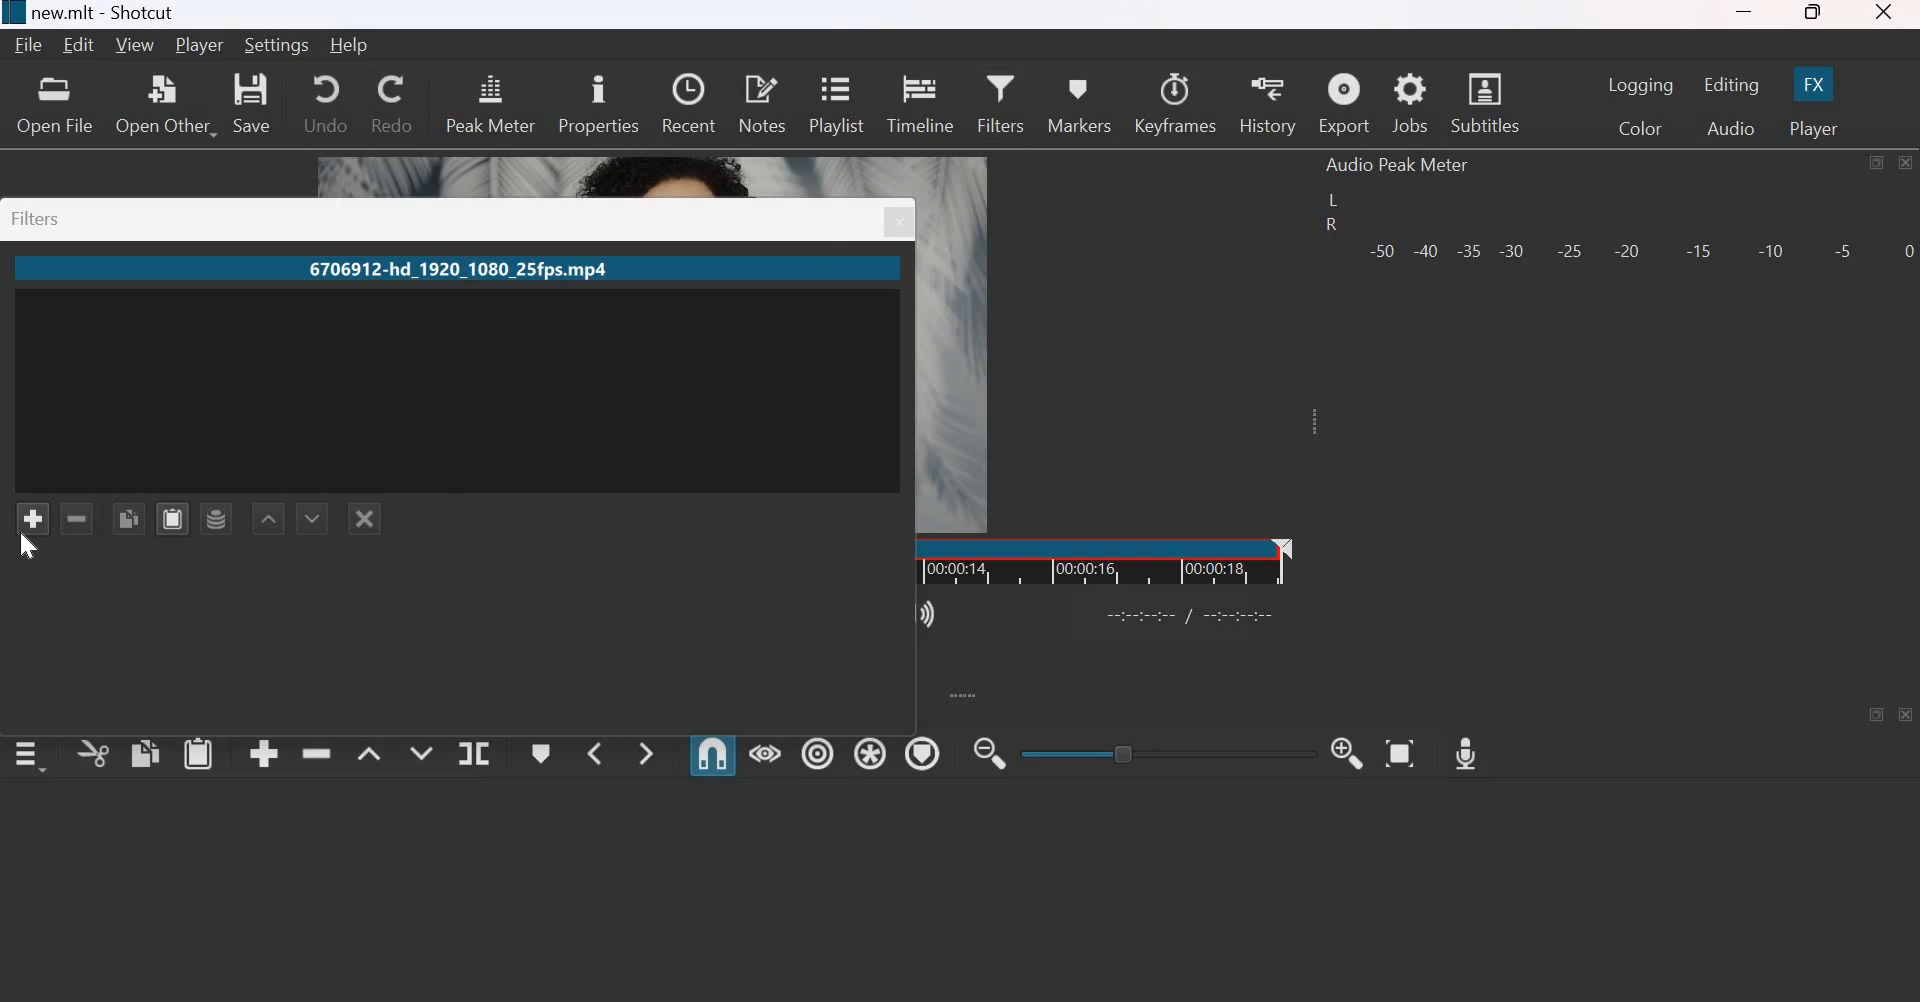 This screenshot has height=1002, width=1920. What do you see at coordinates (53, 104) in the screenshot?
I see `open file` at bounding box center [53, 104].